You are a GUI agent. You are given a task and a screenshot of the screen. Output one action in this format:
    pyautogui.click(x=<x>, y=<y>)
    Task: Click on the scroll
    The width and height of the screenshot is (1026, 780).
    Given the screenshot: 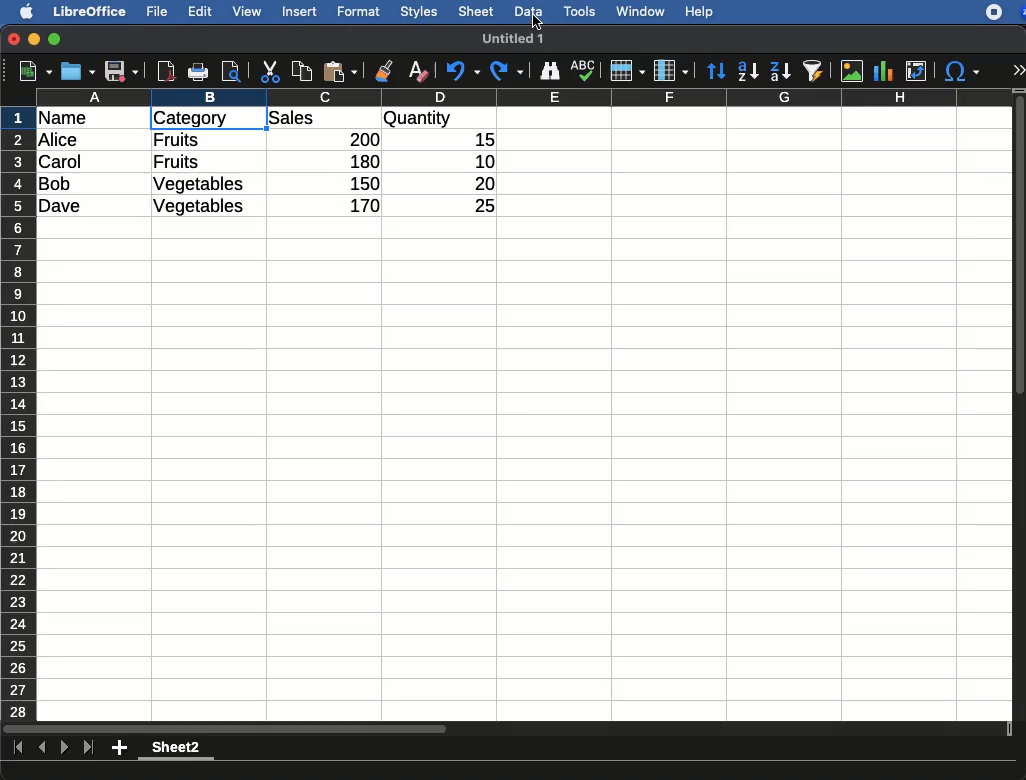 What is the action you would take?
    pyautogui.click(x=1021, y=404)
    